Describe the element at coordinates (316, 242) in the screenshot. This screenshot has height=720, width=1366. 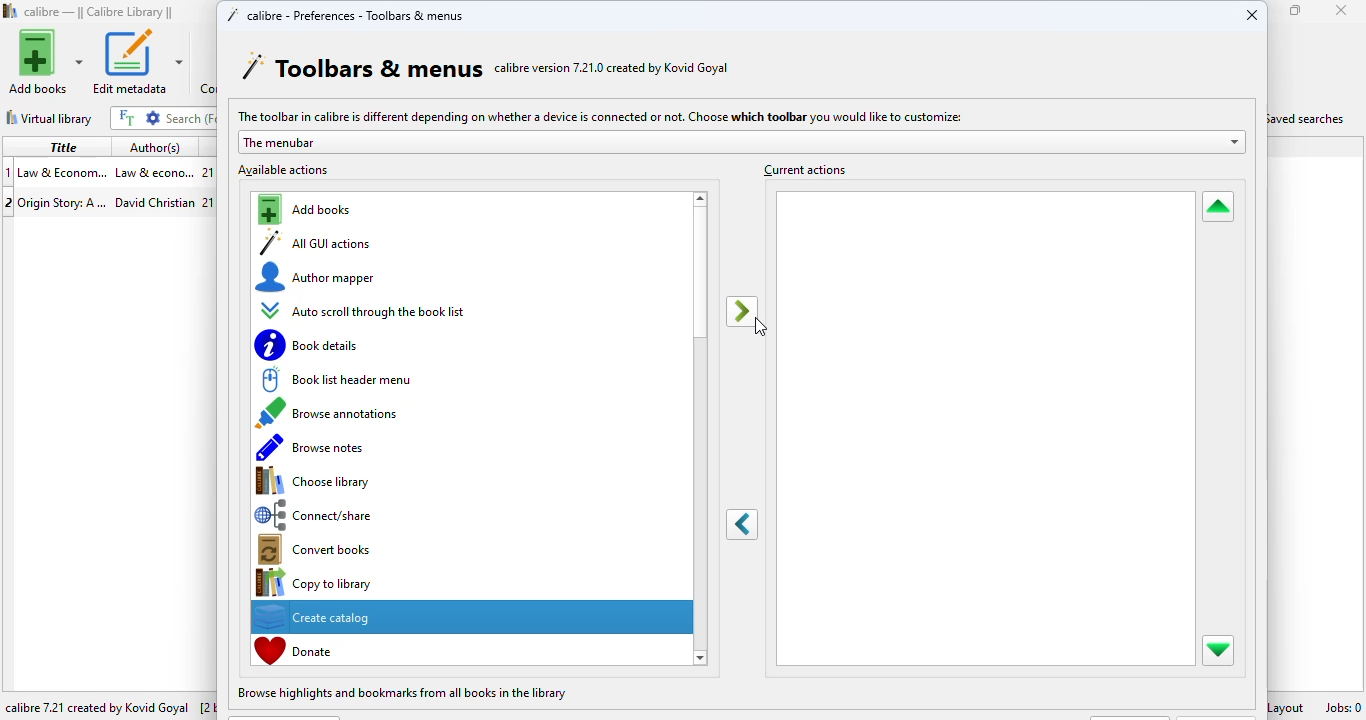
I see `all GUI actions` at that location.